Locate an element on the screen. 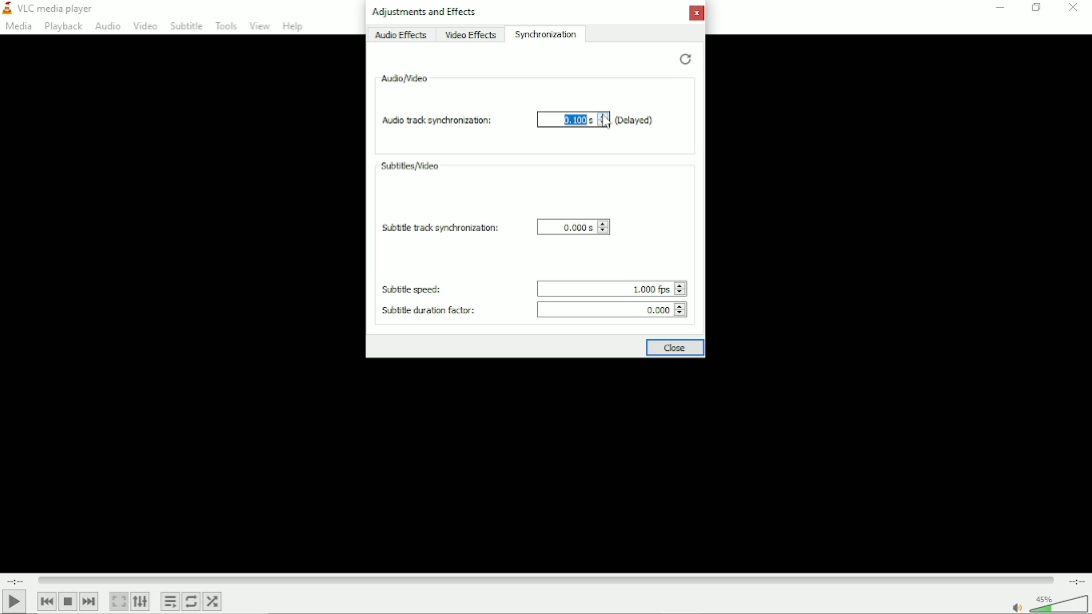 The width and height of the screenshot is (1092, 614). Subtitle duration factor is located at coordinates (426, 309).